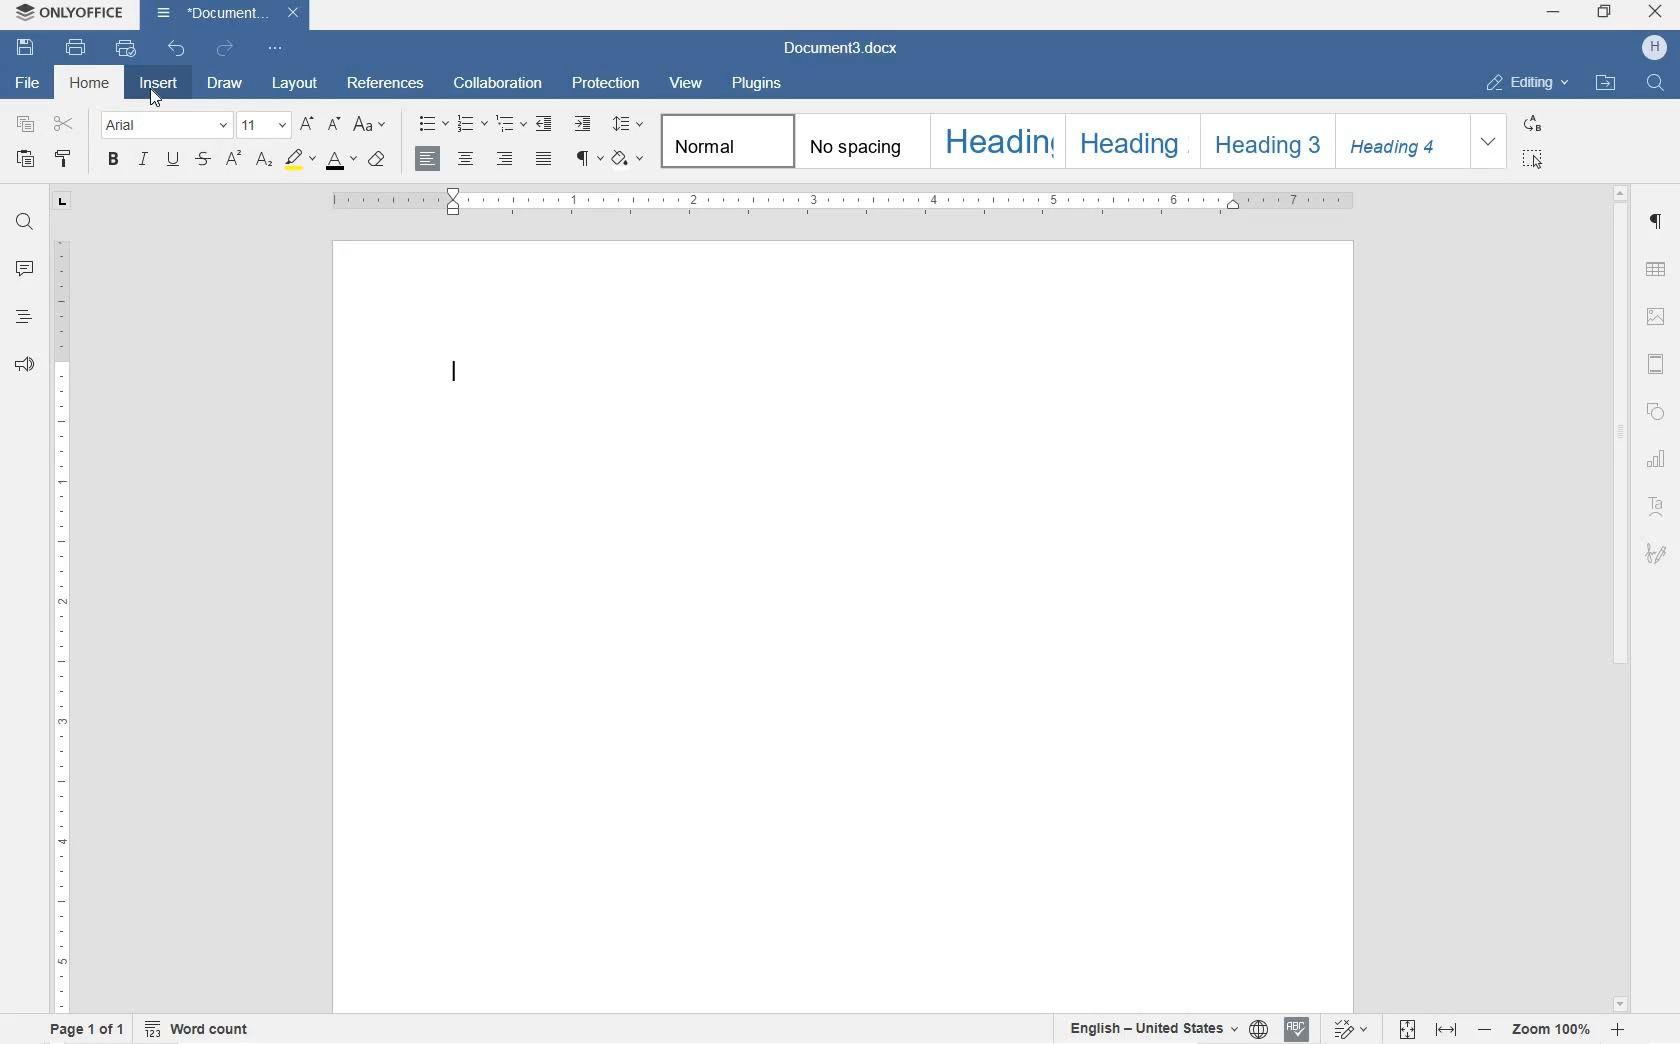 This screenshot has width=1680, height=1044. What do you see at coordinates (1555, 13) in the screenshot?
I see `MINIMIZE` at bounding box center [1555, 13].